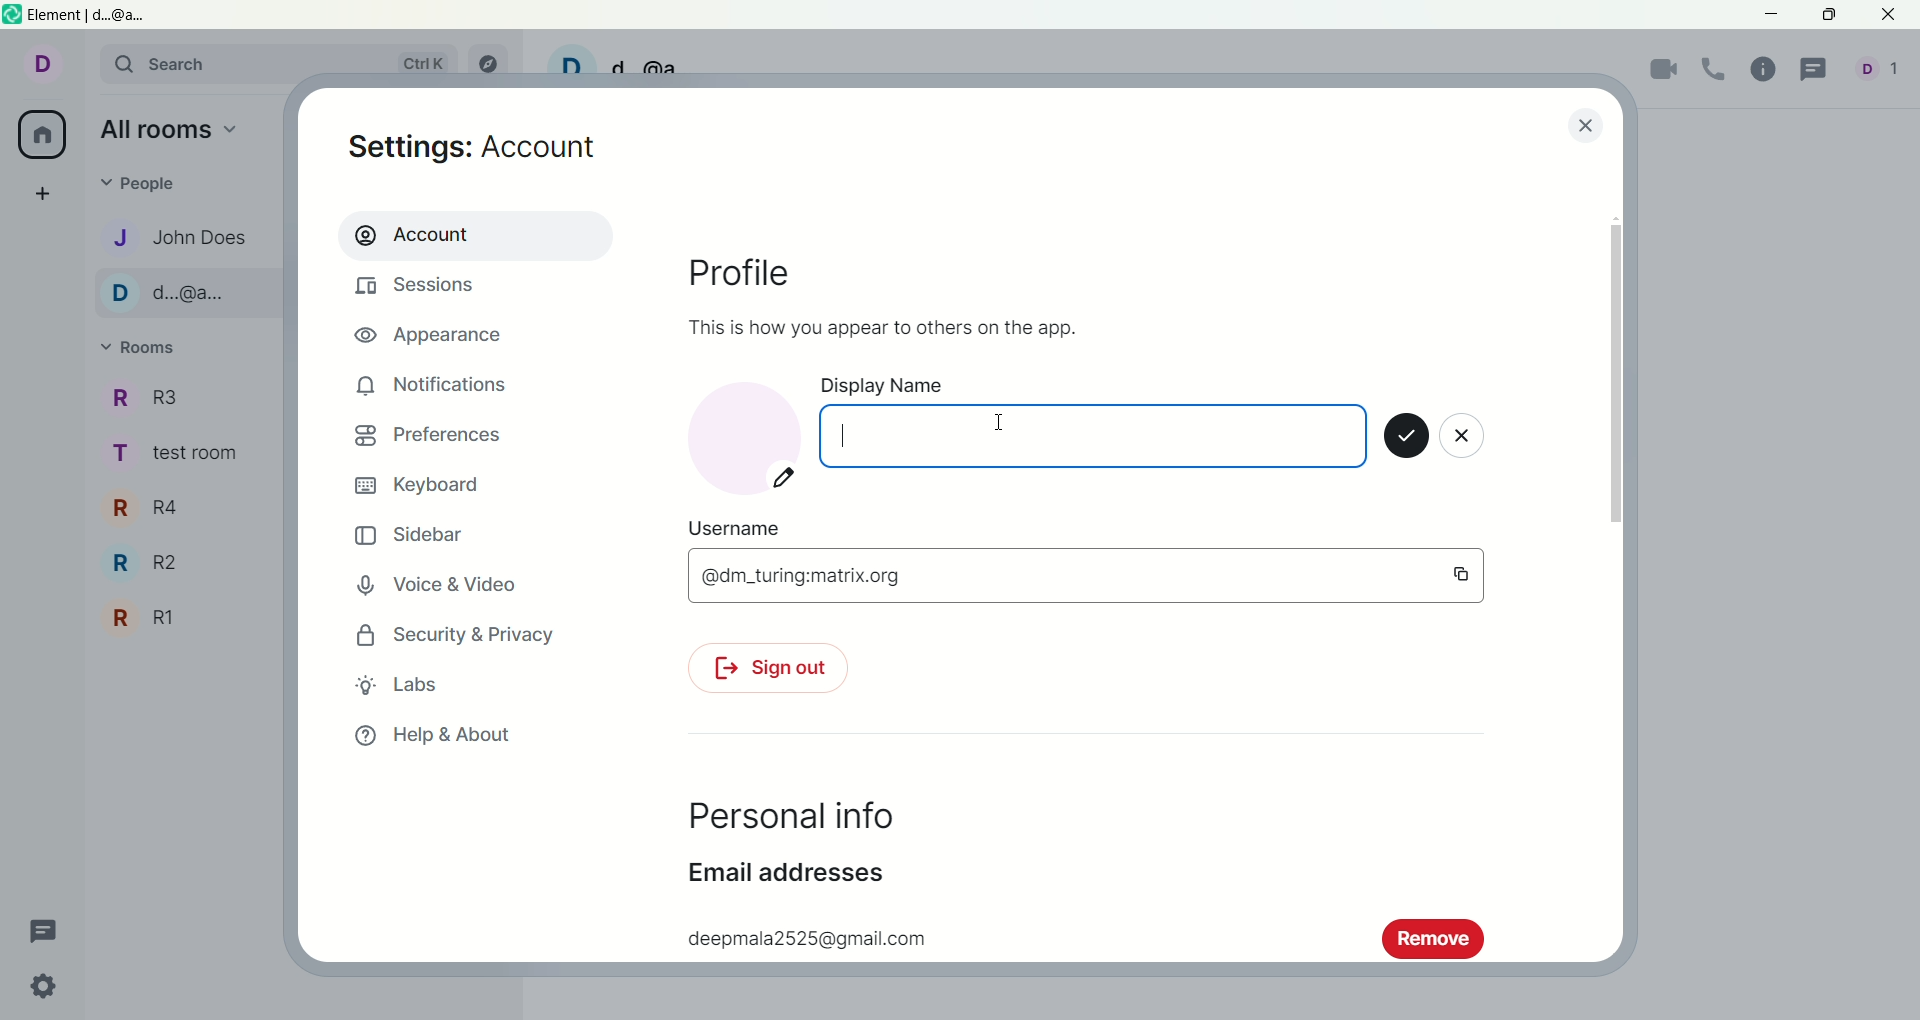 The height and width of the screenshot is (1020, 1920). Describe the element at coordinates (1001, 424) in the screenshot. I see `mouse cursor` at that location.